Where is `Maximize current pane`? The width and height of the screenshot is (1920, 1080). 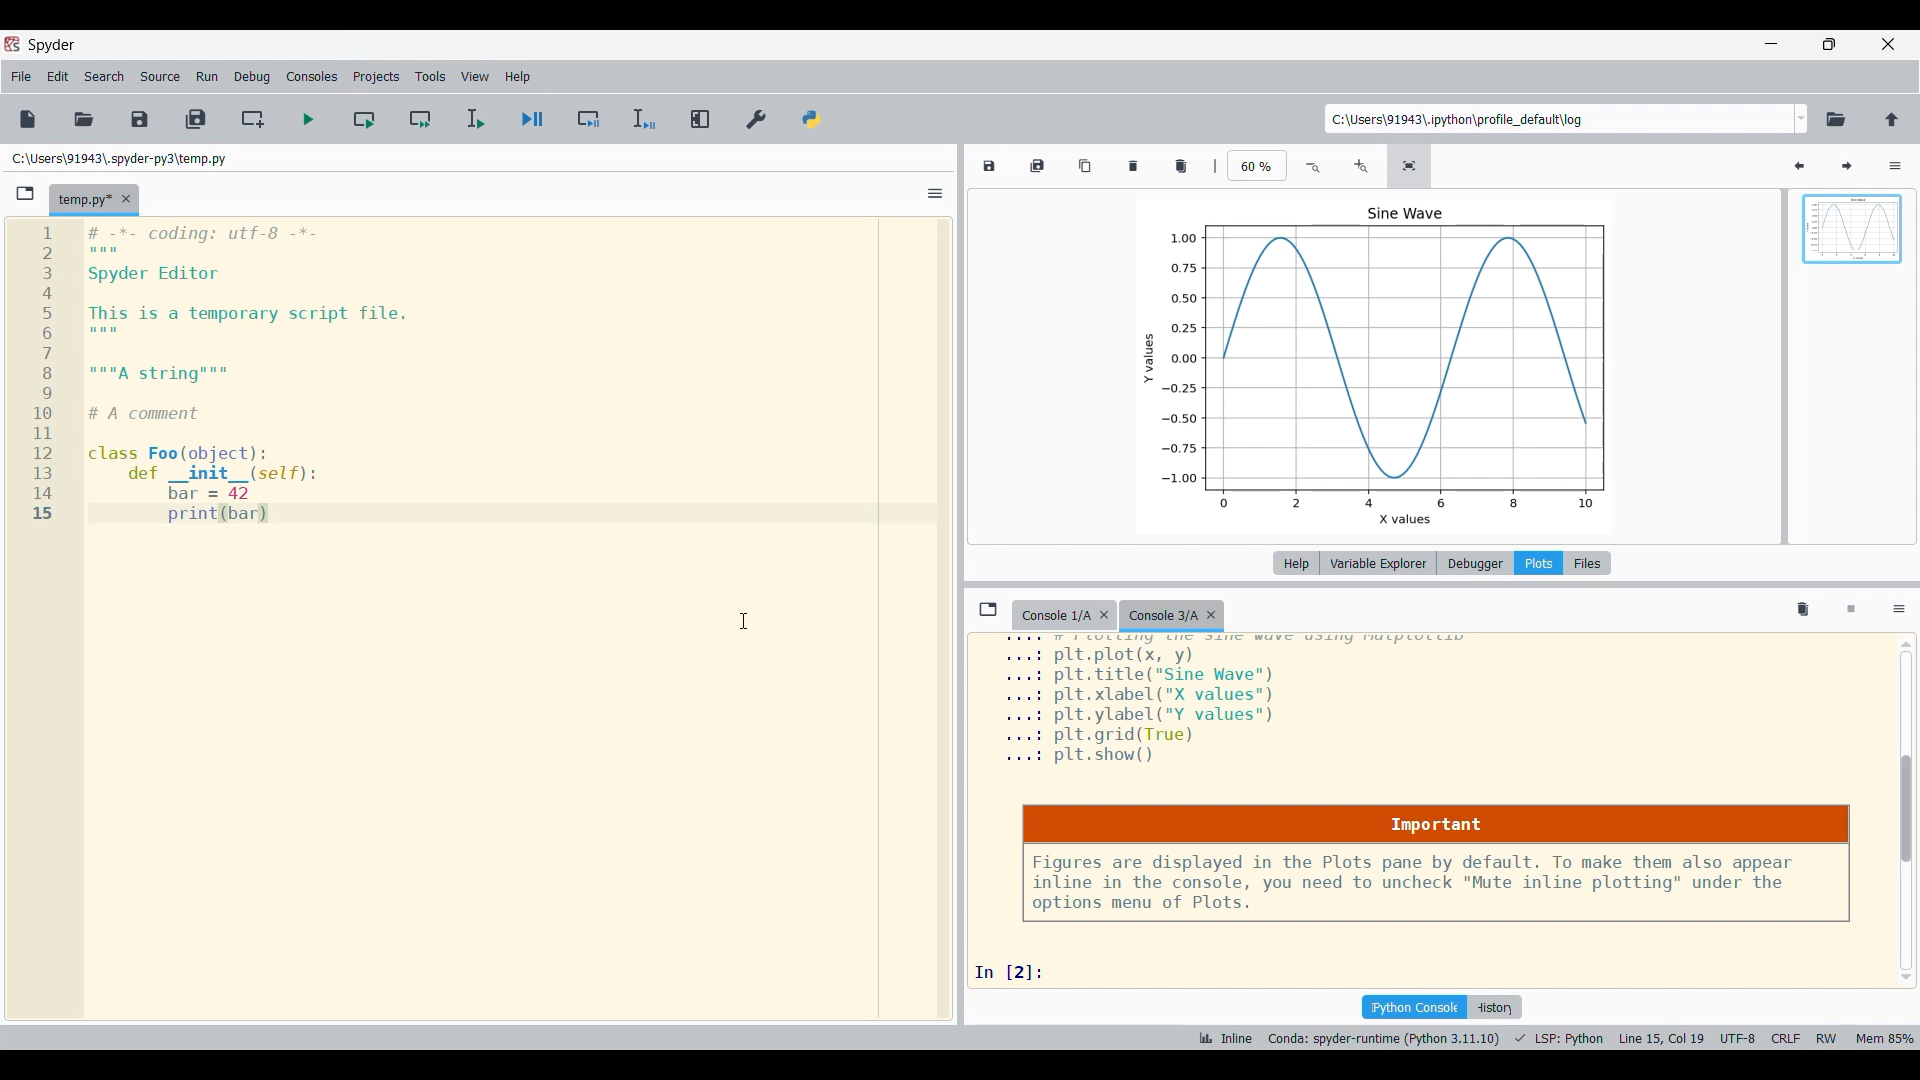 Maximize current pane is located at coordinates (701, 118).